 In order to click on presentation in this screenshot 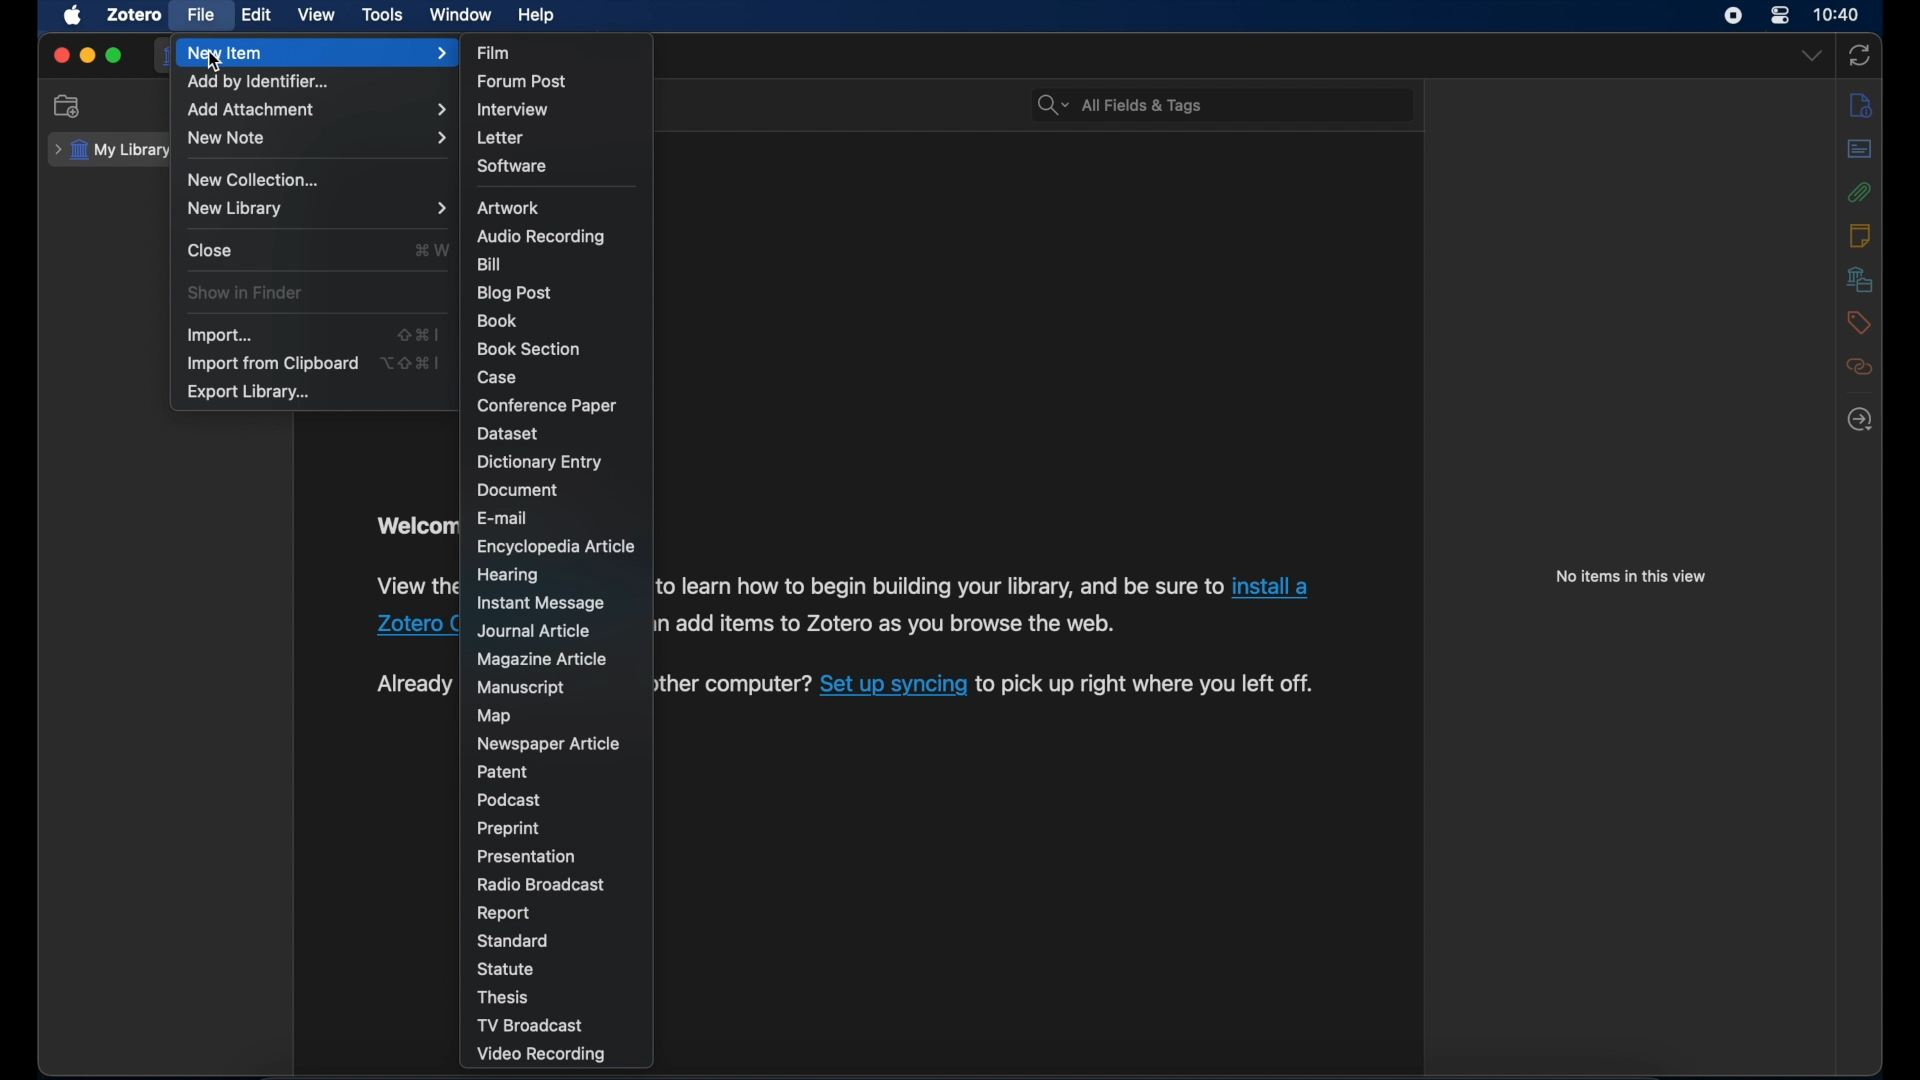, I will do `click(529, 856)`.